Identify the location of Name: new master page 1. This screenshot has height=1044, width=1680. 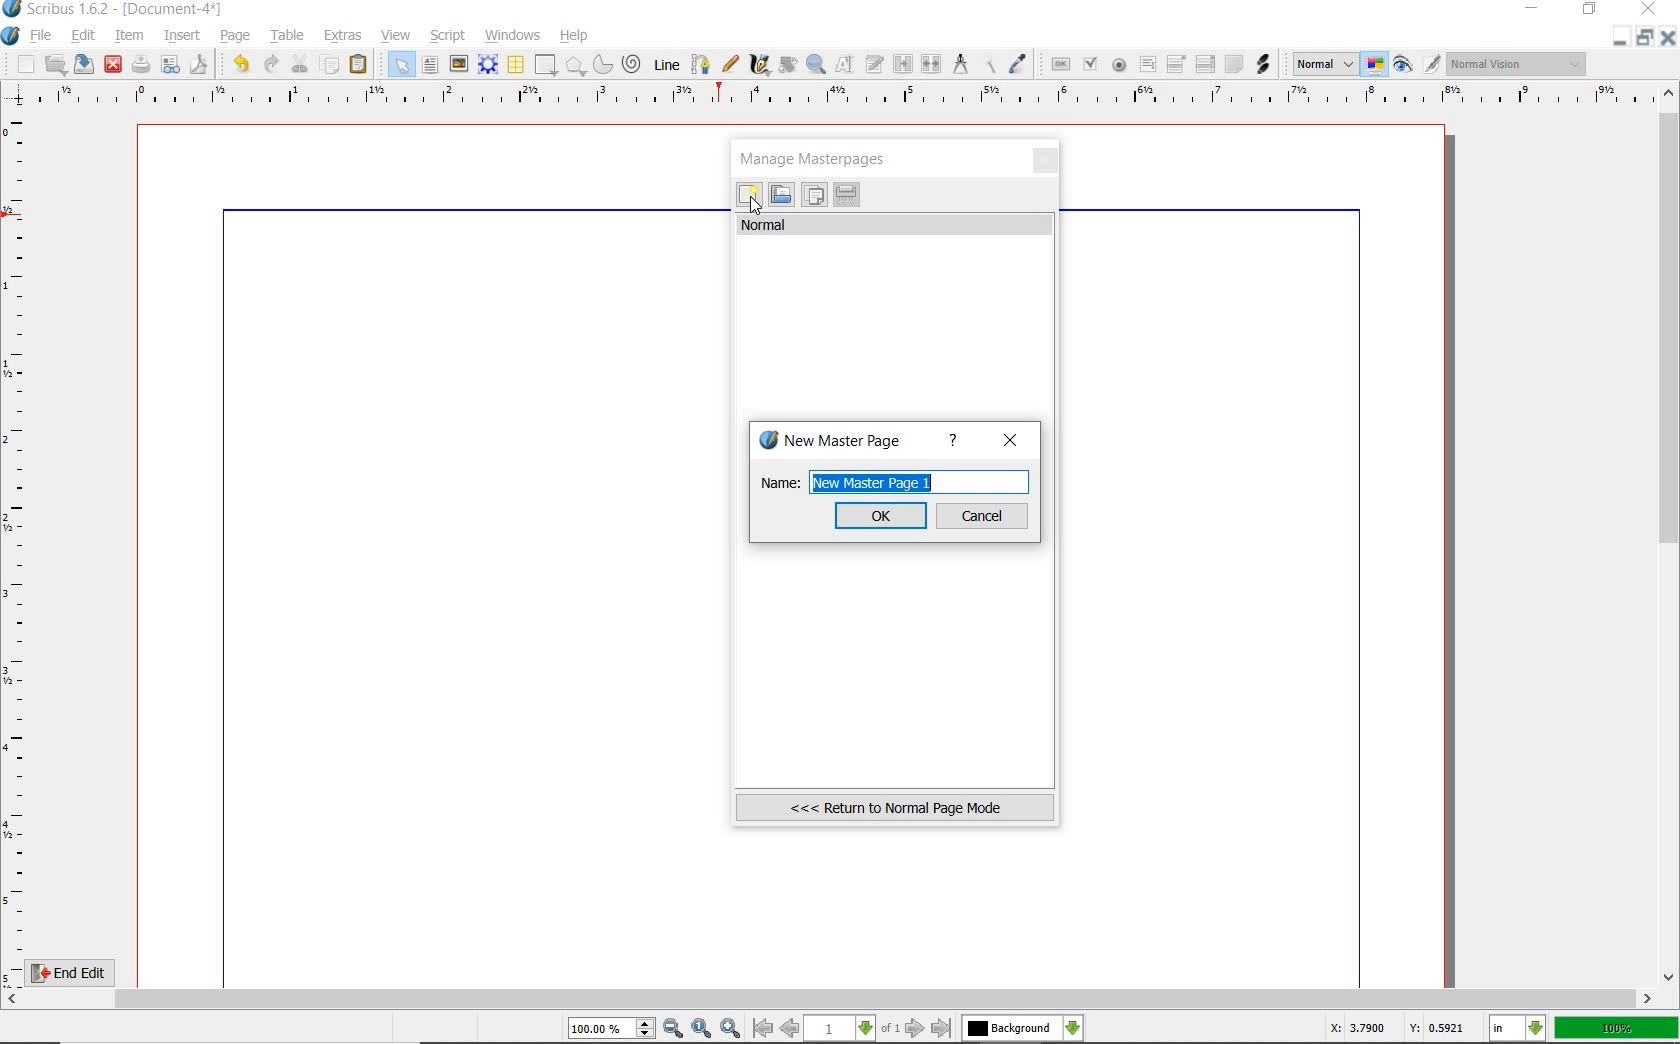
(893, 482).